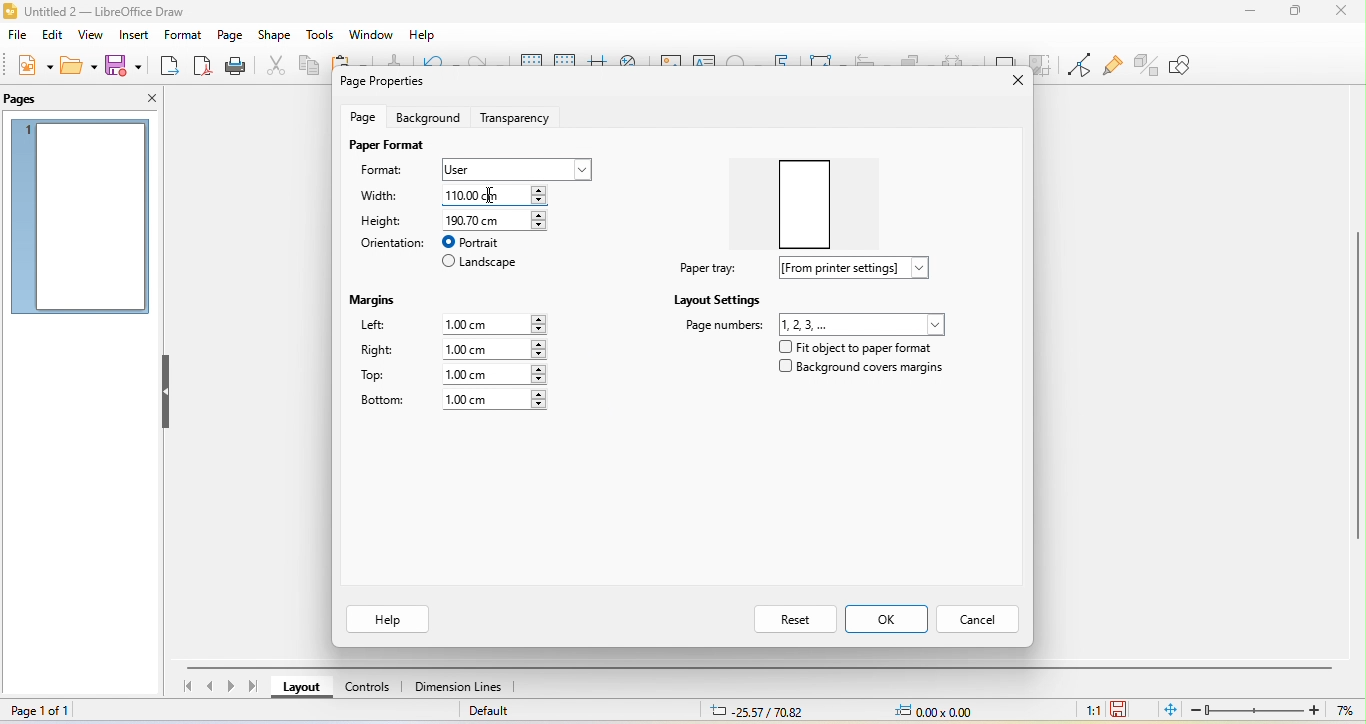  What do you see at coordinates (757, 711) in the screenshot?
I see `25.57/70.82` at bounding box center [757, 711].